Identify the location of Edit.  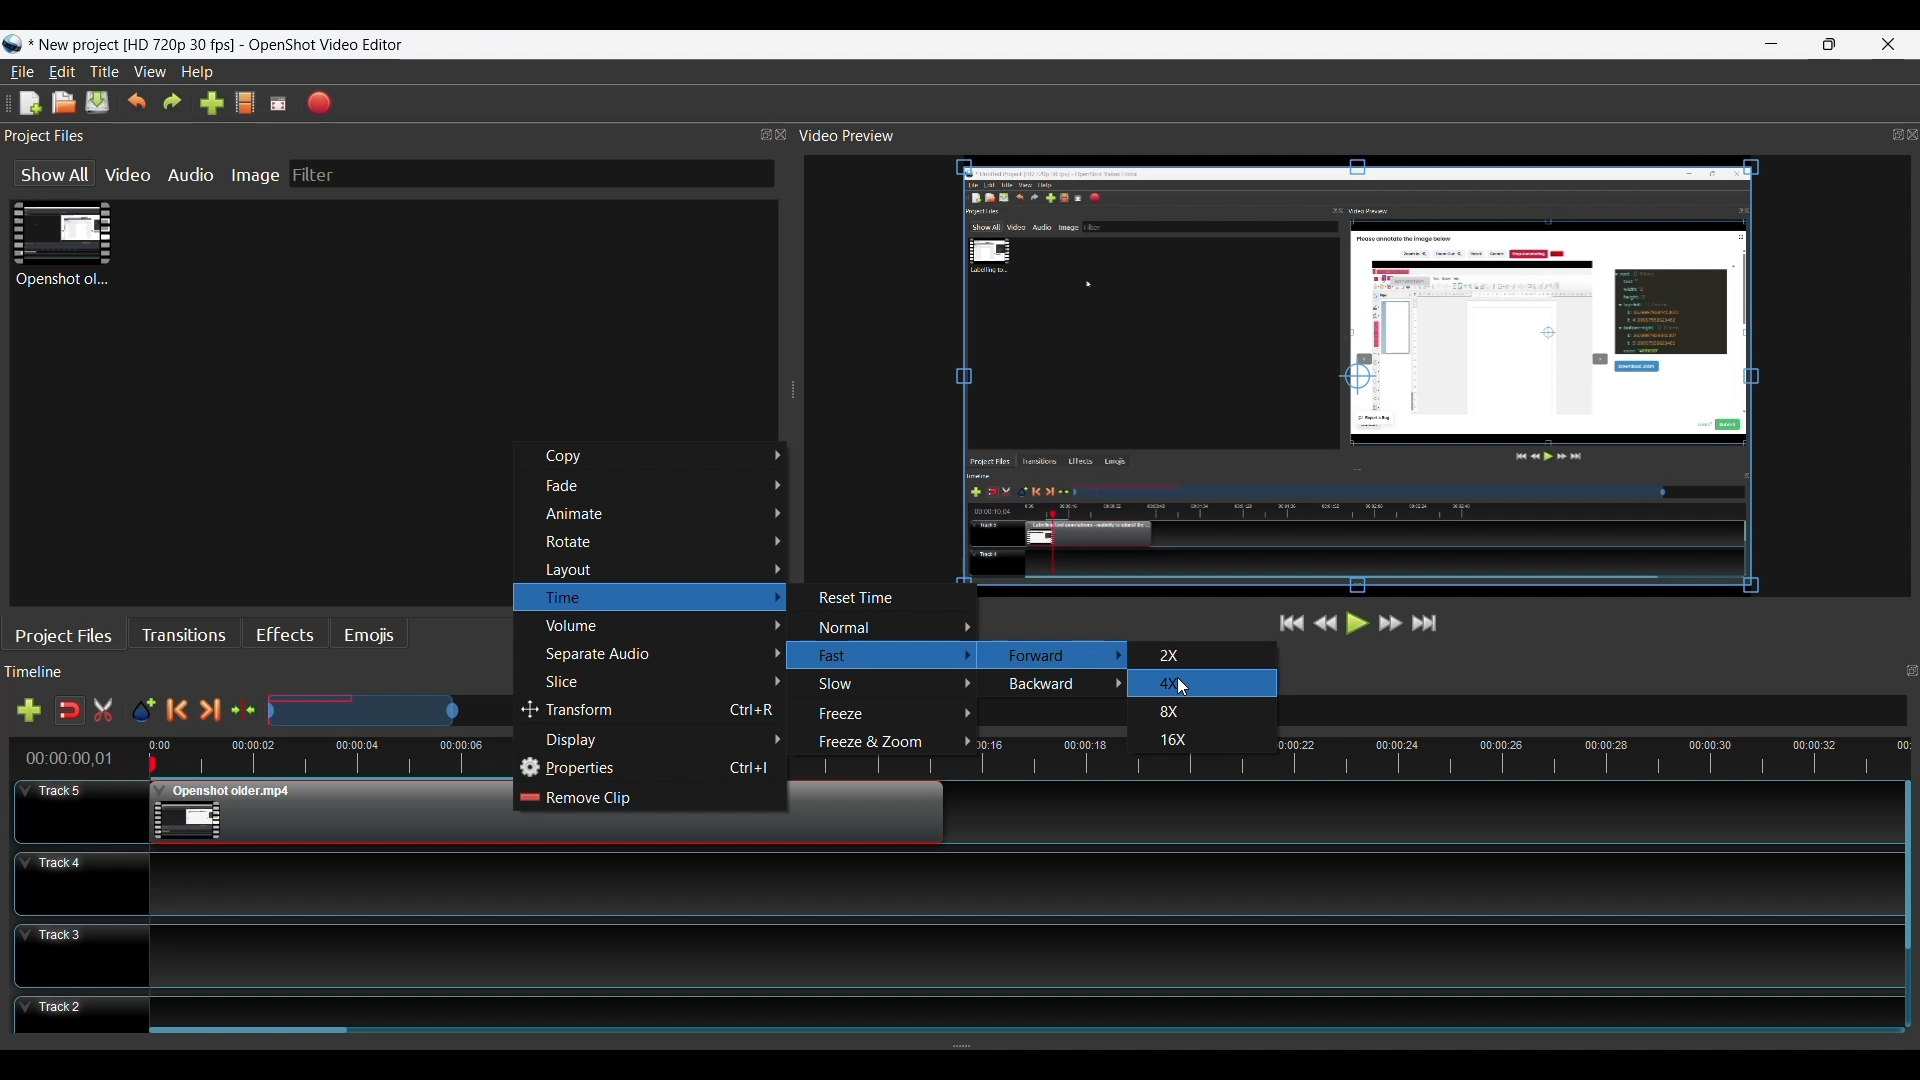
(62, 72).